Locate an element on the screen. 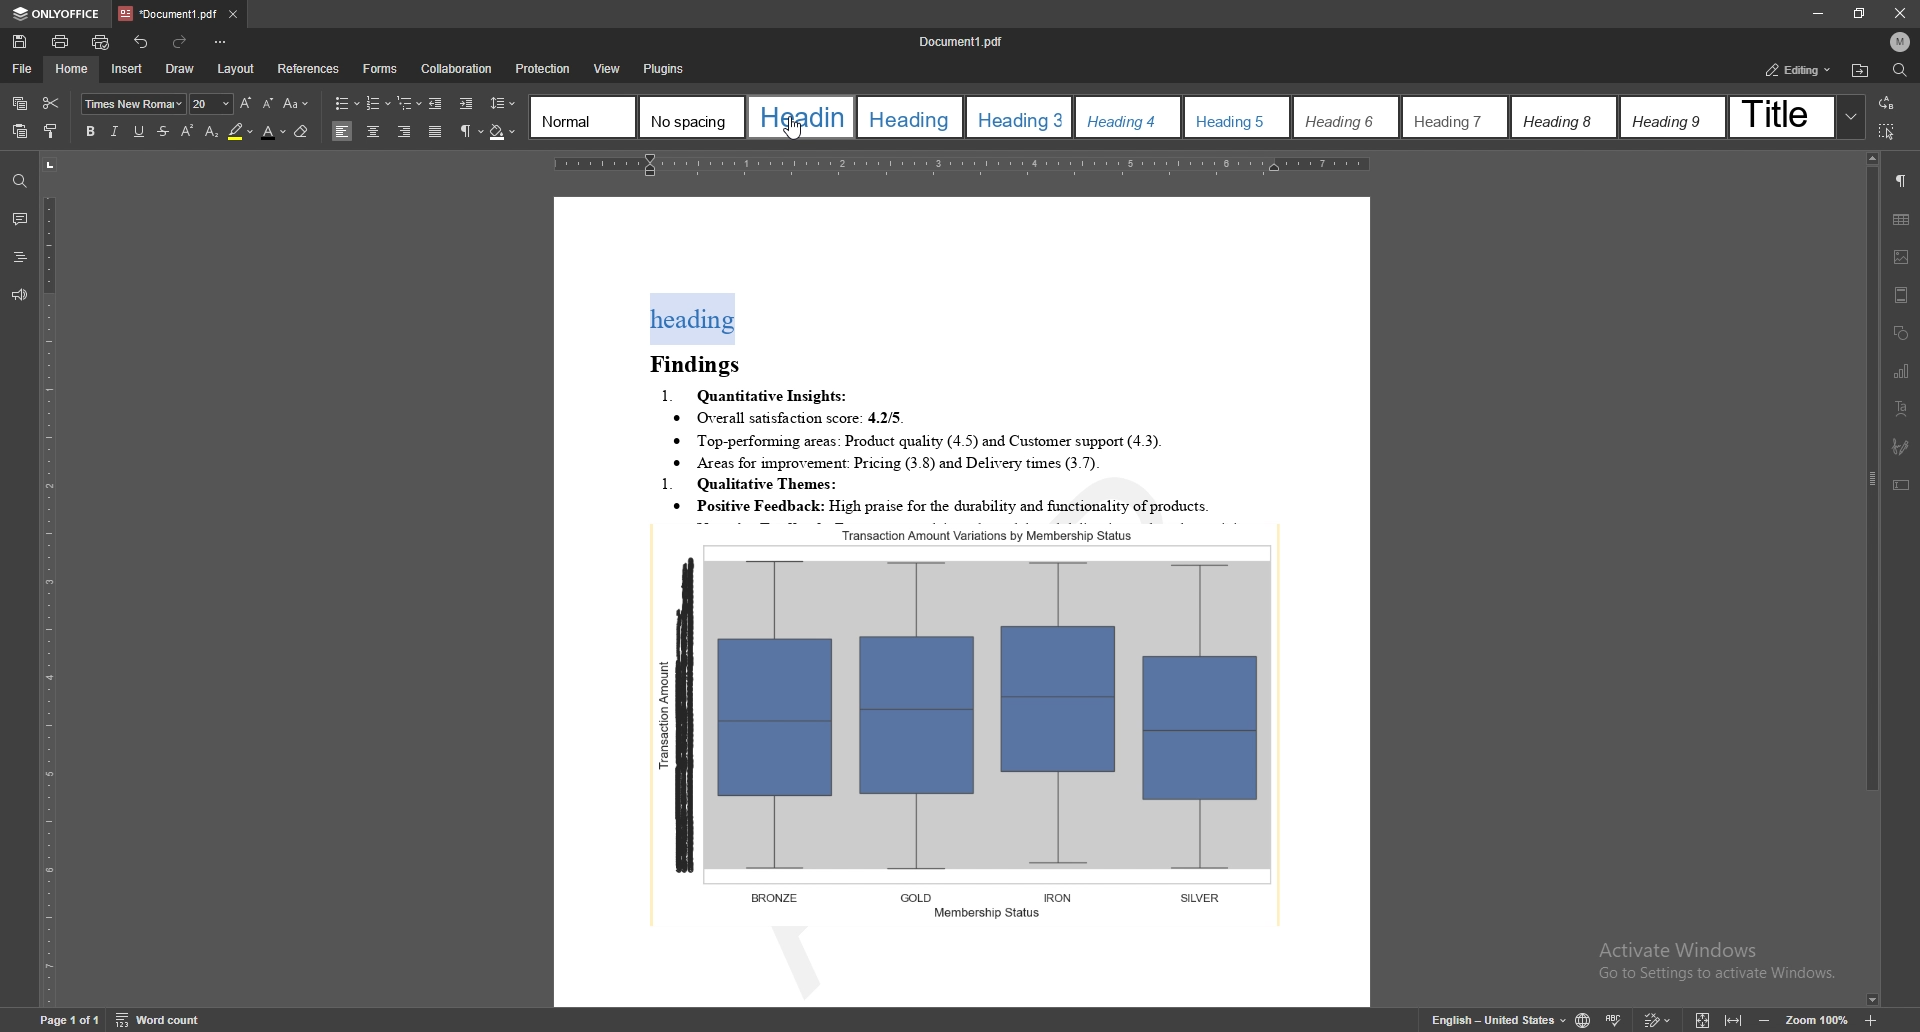 The height and width of the screenshot is (1032, 1920). superscript is located at coordinates (188, 130).